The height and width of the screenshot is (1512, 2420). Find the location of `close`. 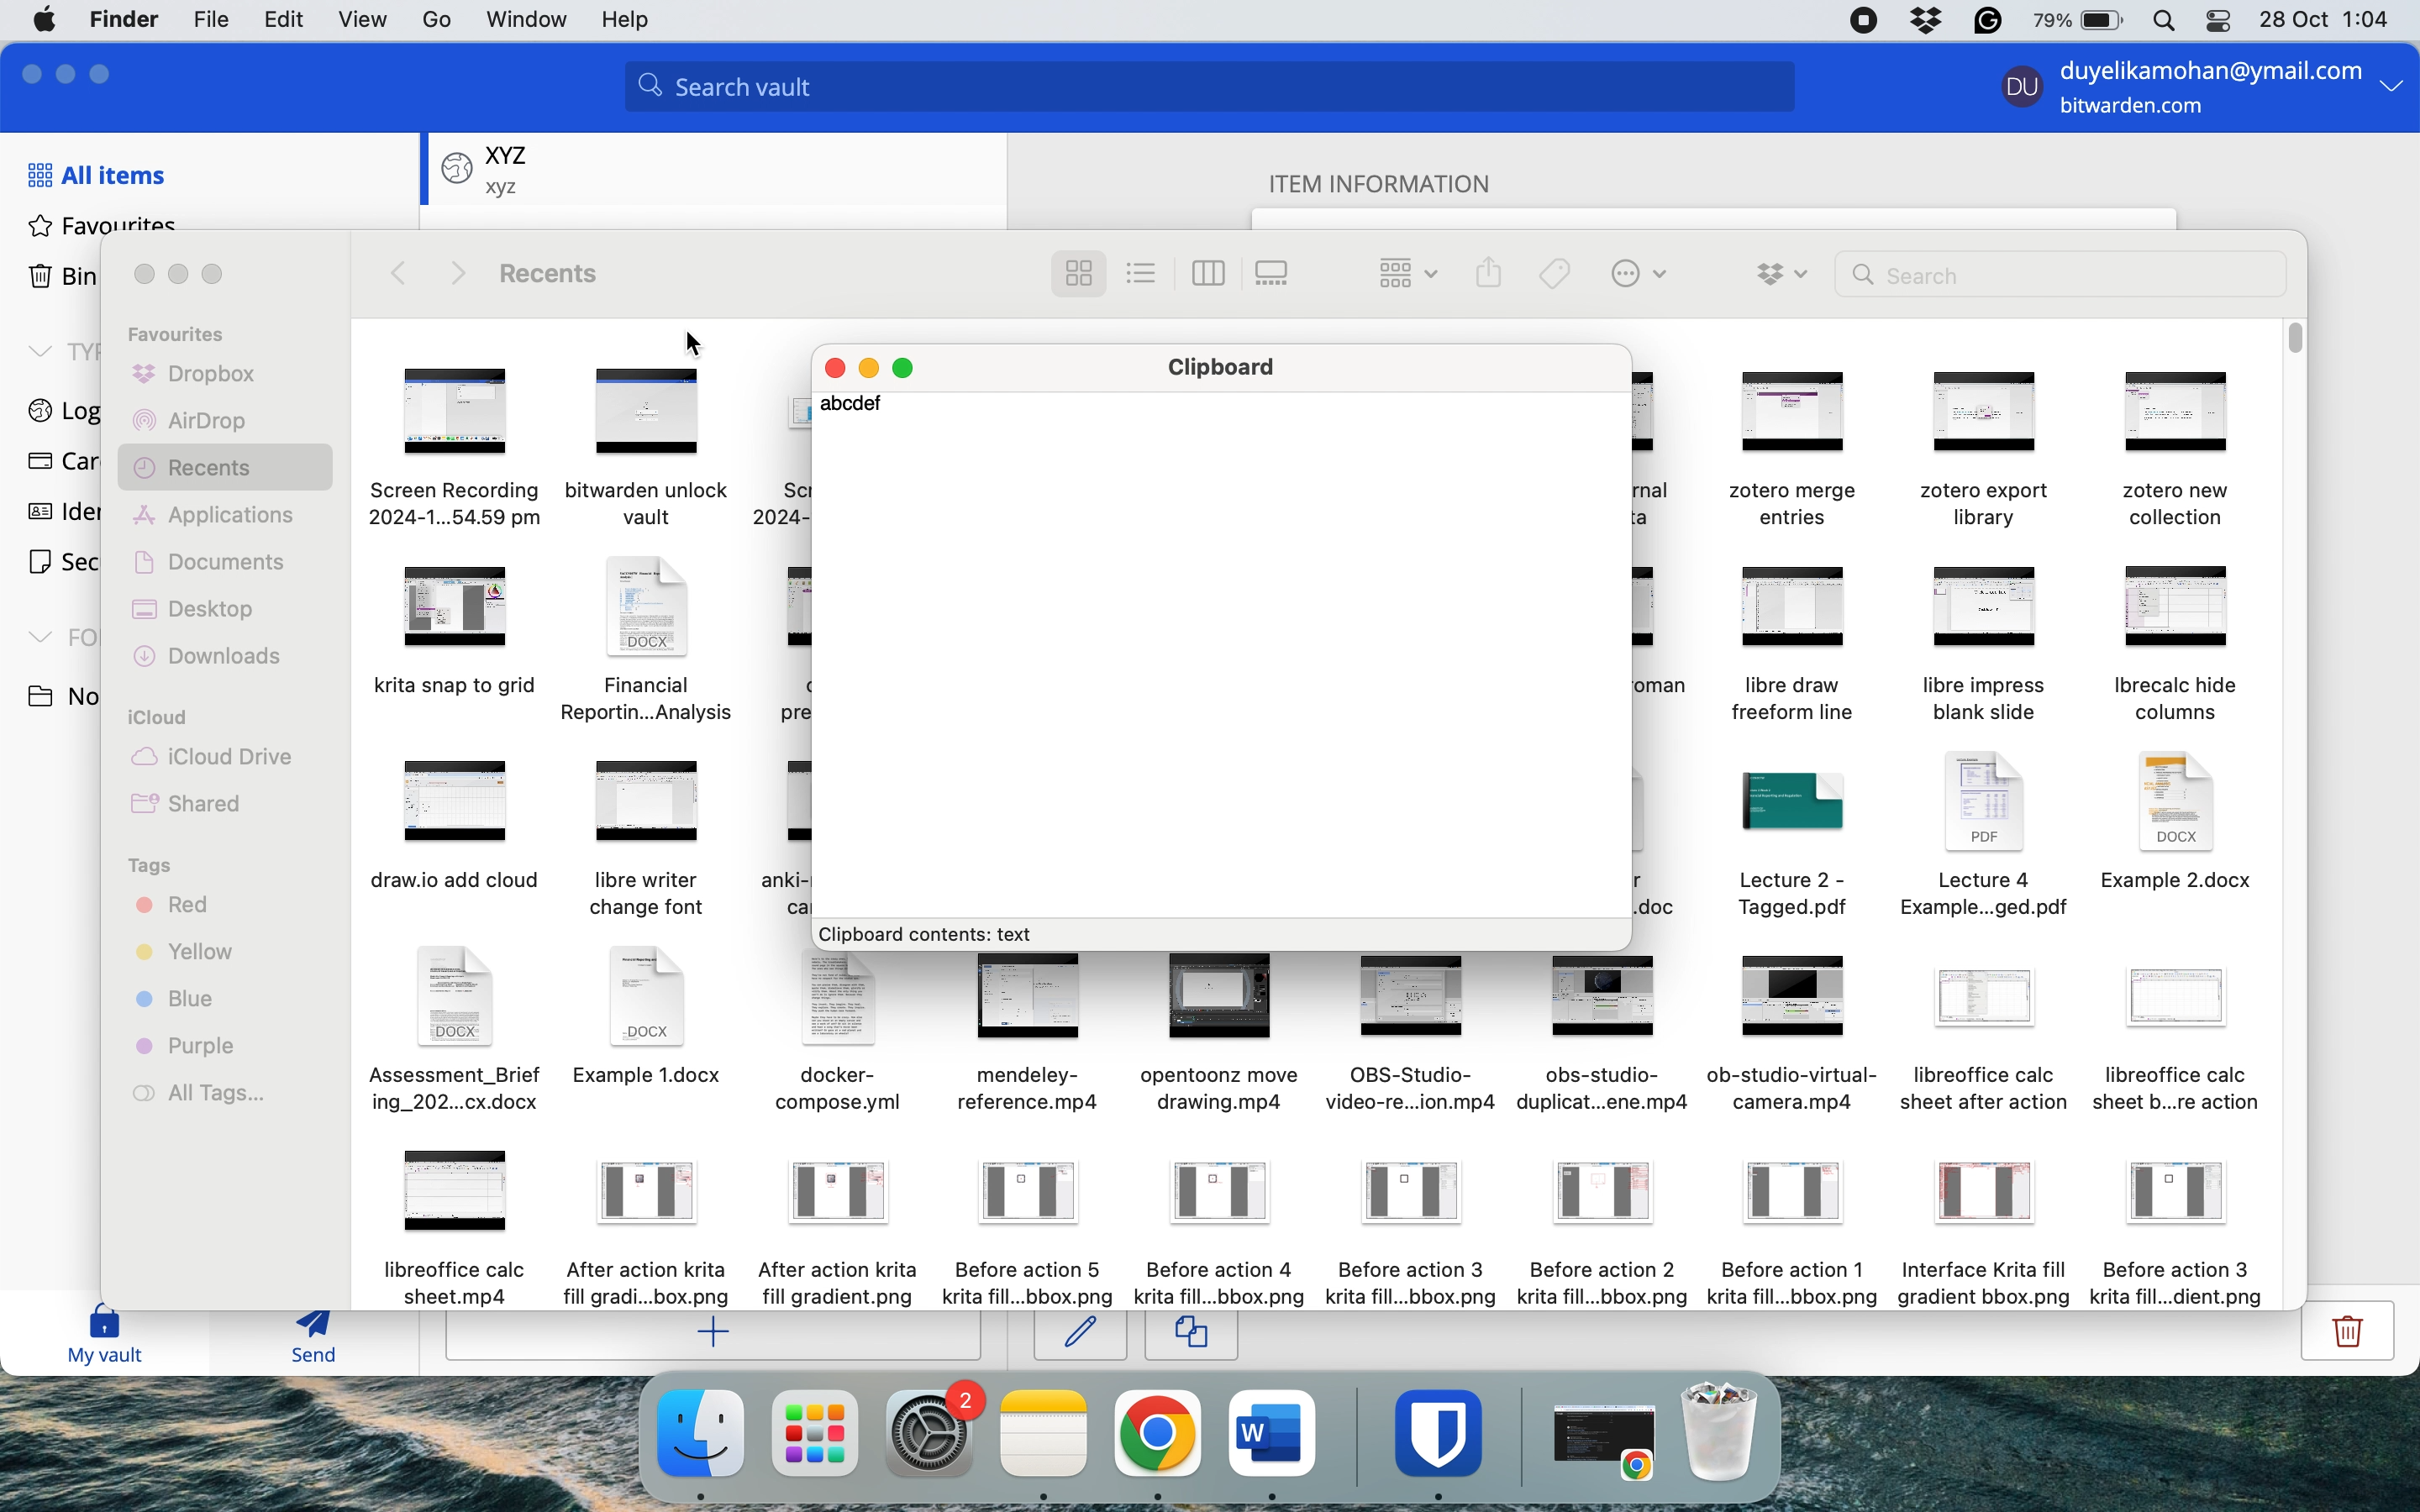

close is located at coordinates (834, 364).